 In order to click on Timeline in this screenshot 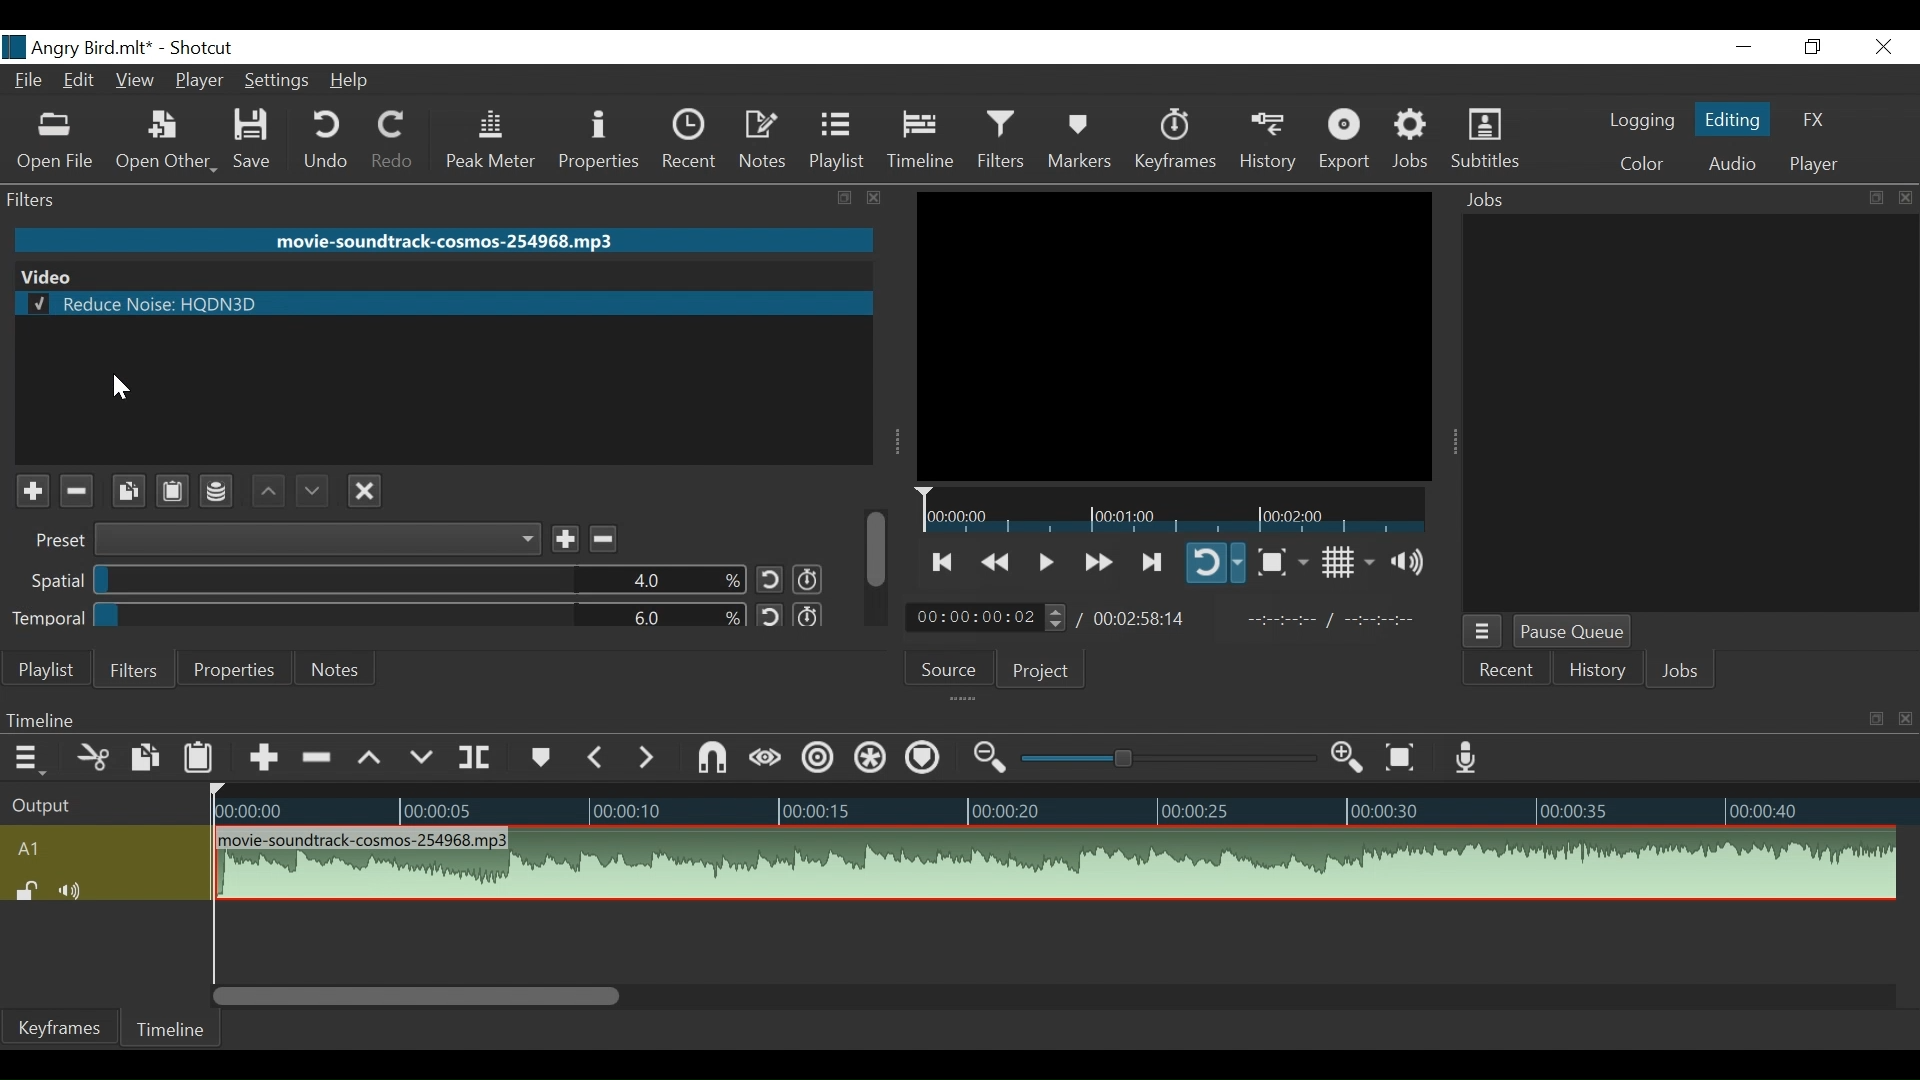, I will do `click(921, 140)`.